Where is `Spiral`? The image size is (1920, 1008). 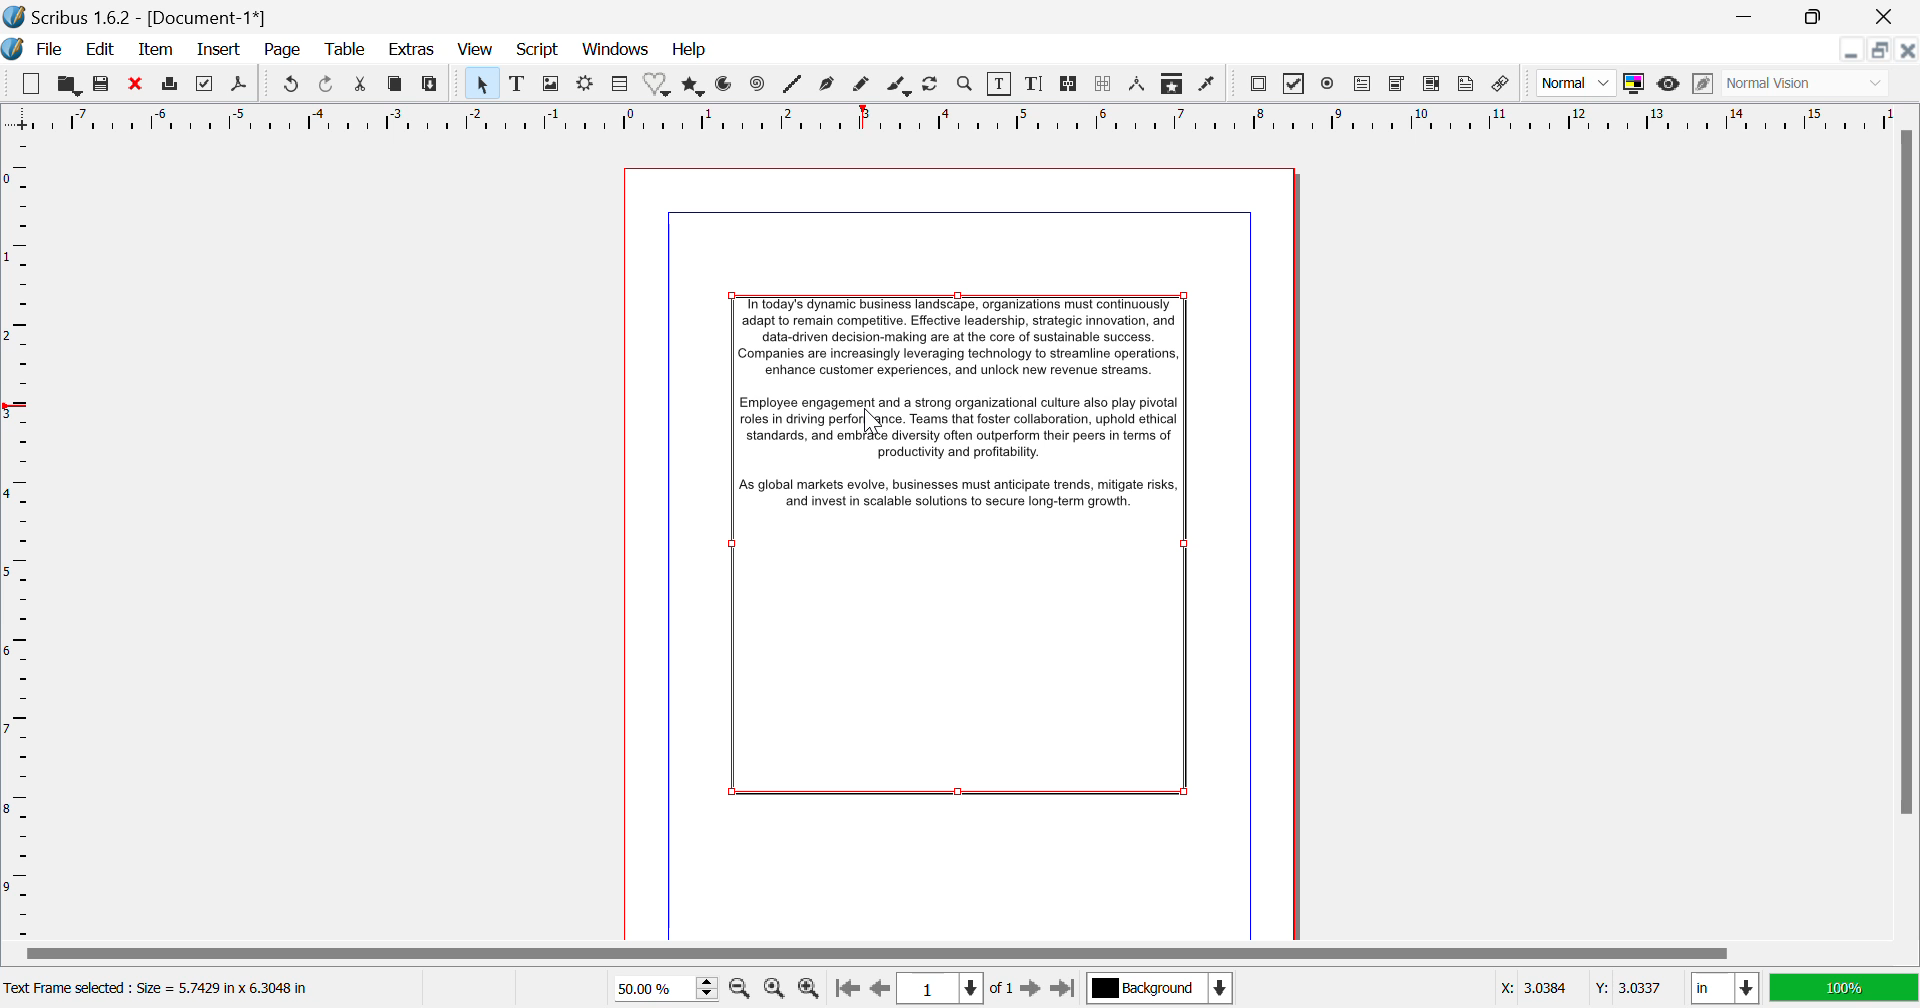 Spiral is located at coordinates (792, 84).